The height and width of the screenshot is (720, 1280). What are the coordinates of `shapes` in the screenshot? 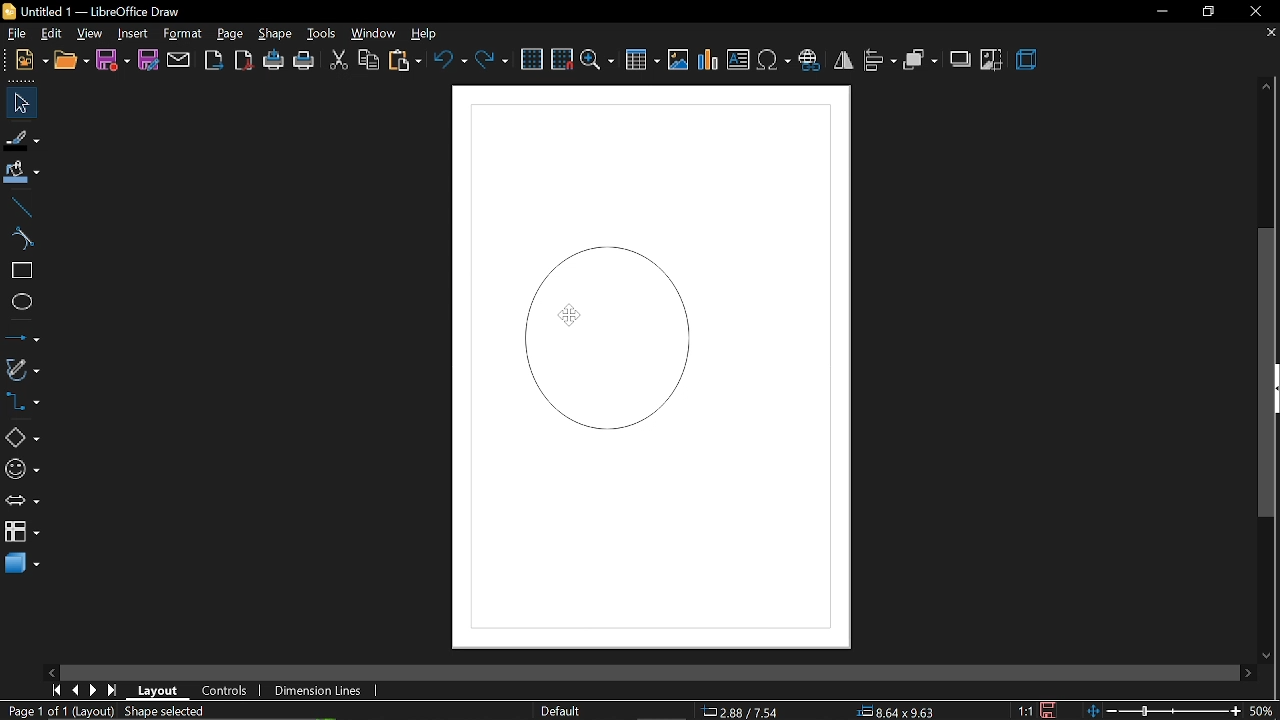 It's located at (21, 436).